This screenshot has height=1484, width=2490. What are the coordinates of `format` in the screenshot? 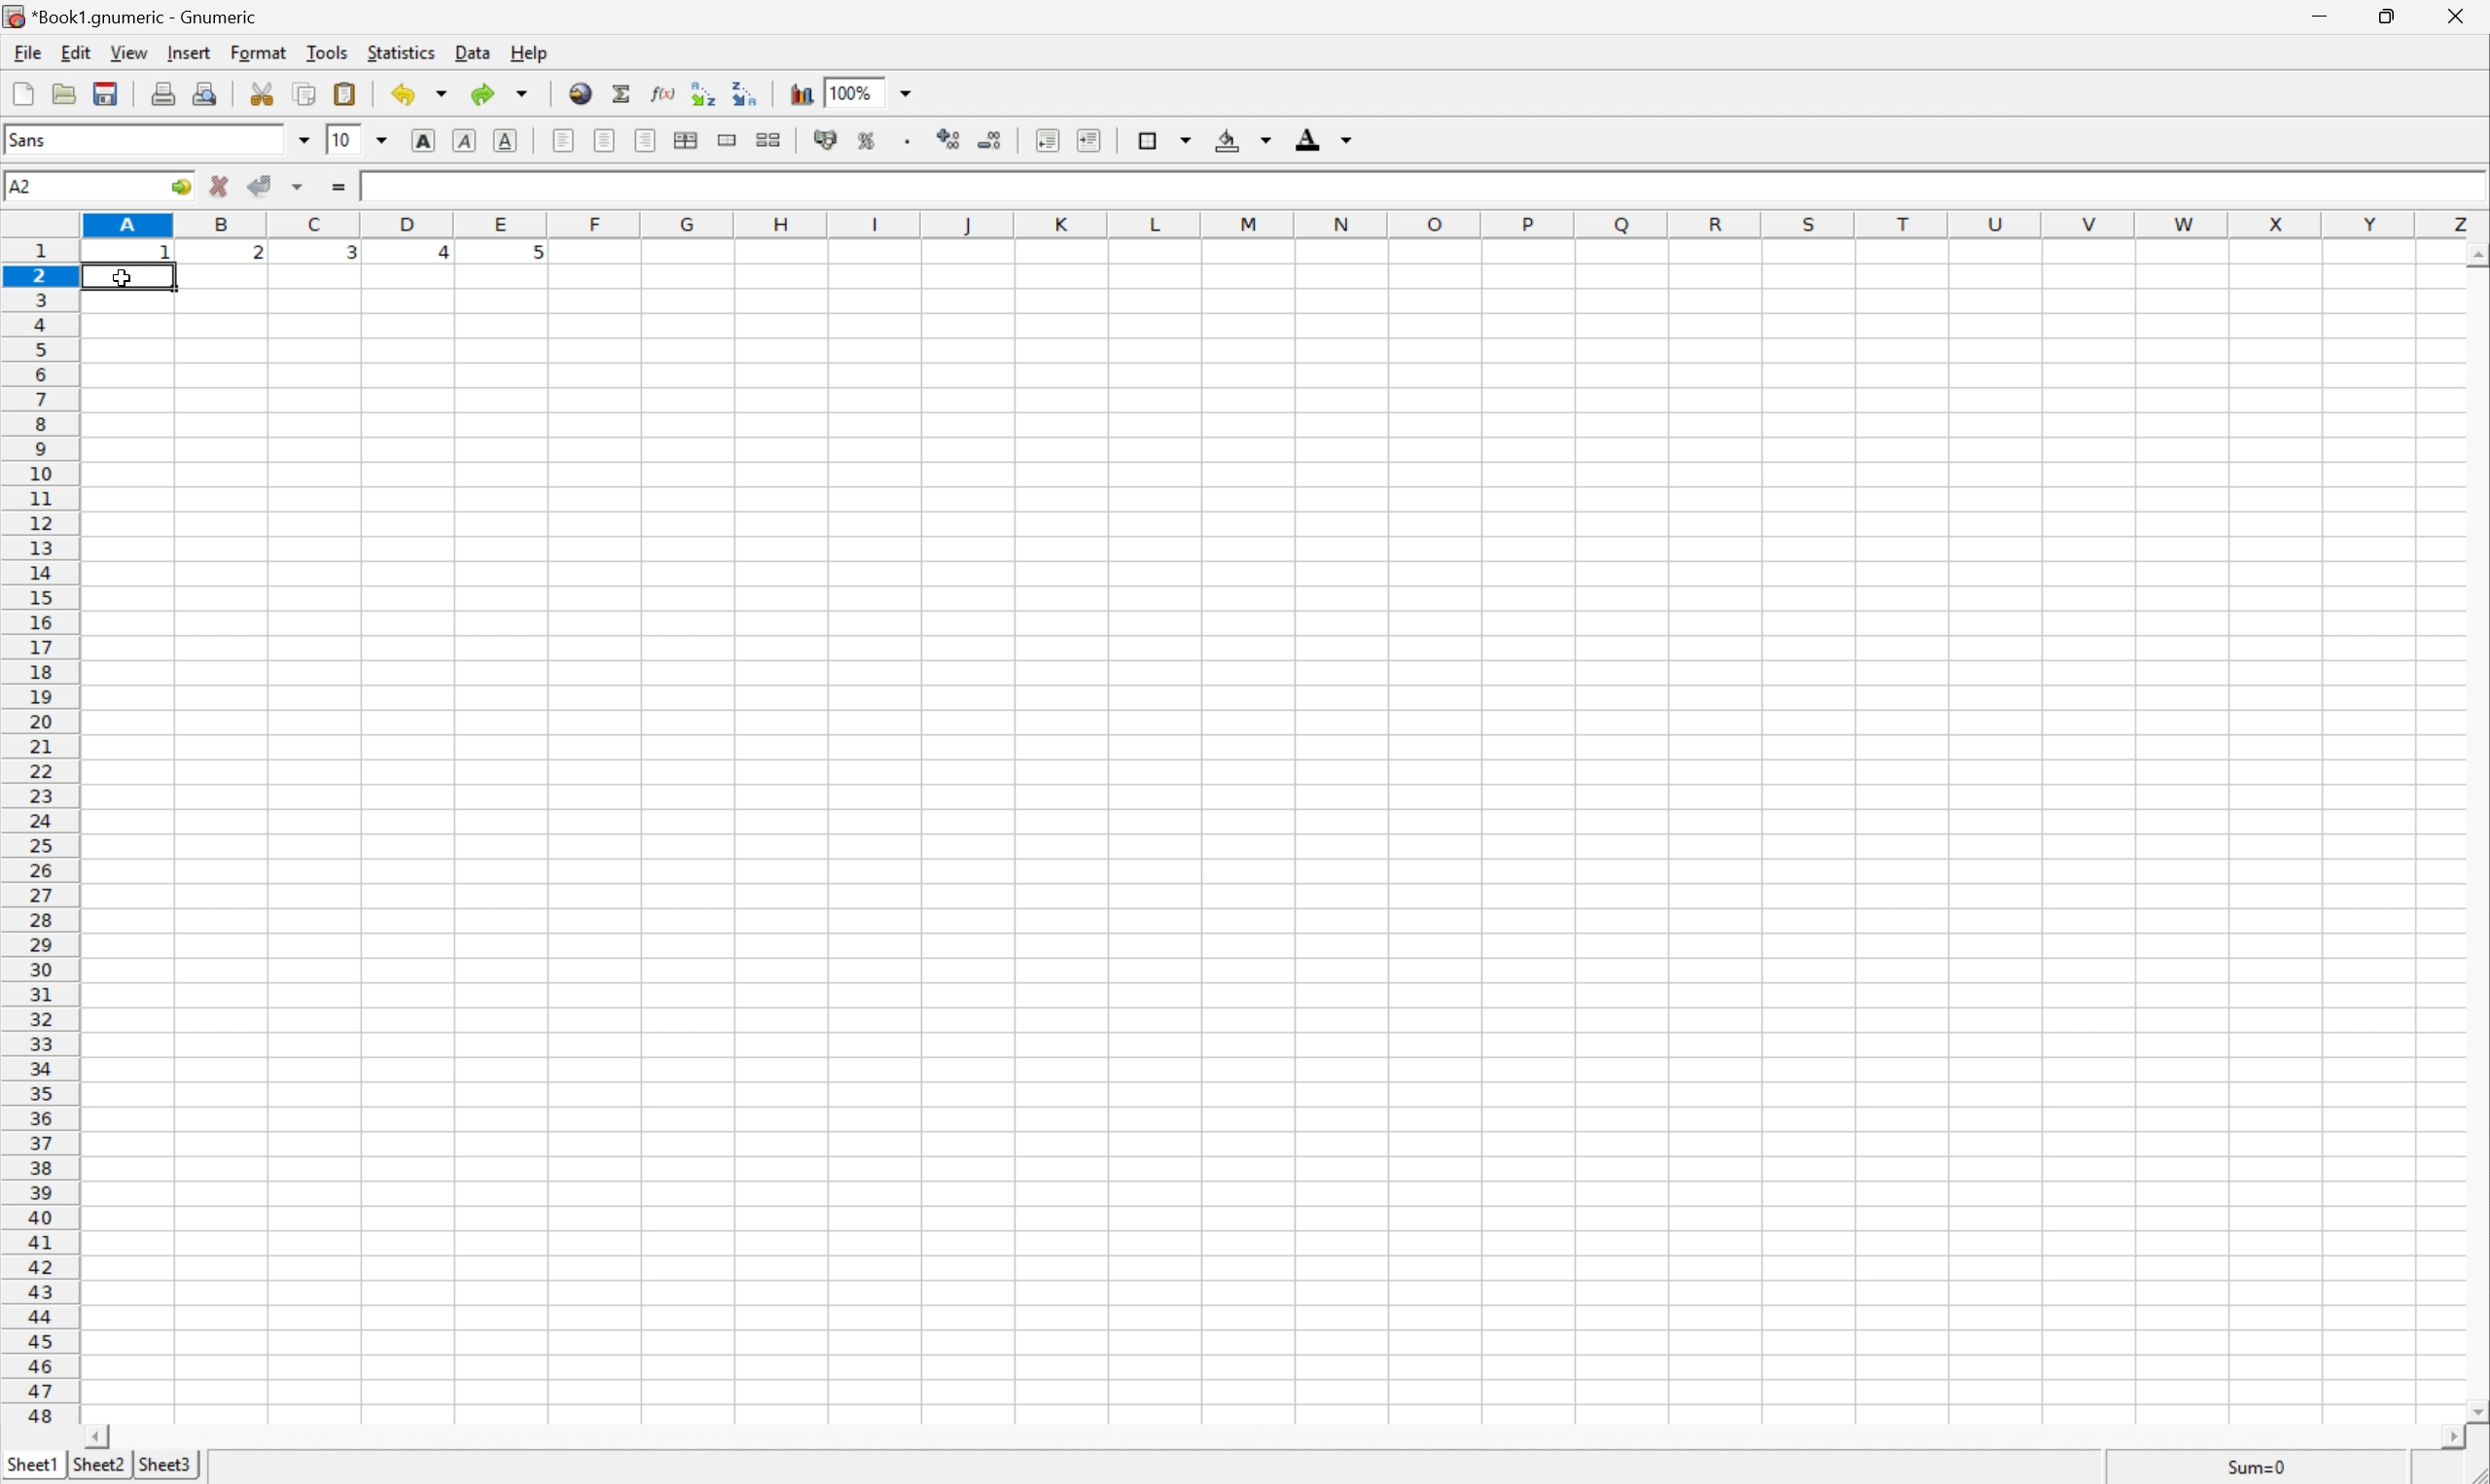 It's located at (255, 53).